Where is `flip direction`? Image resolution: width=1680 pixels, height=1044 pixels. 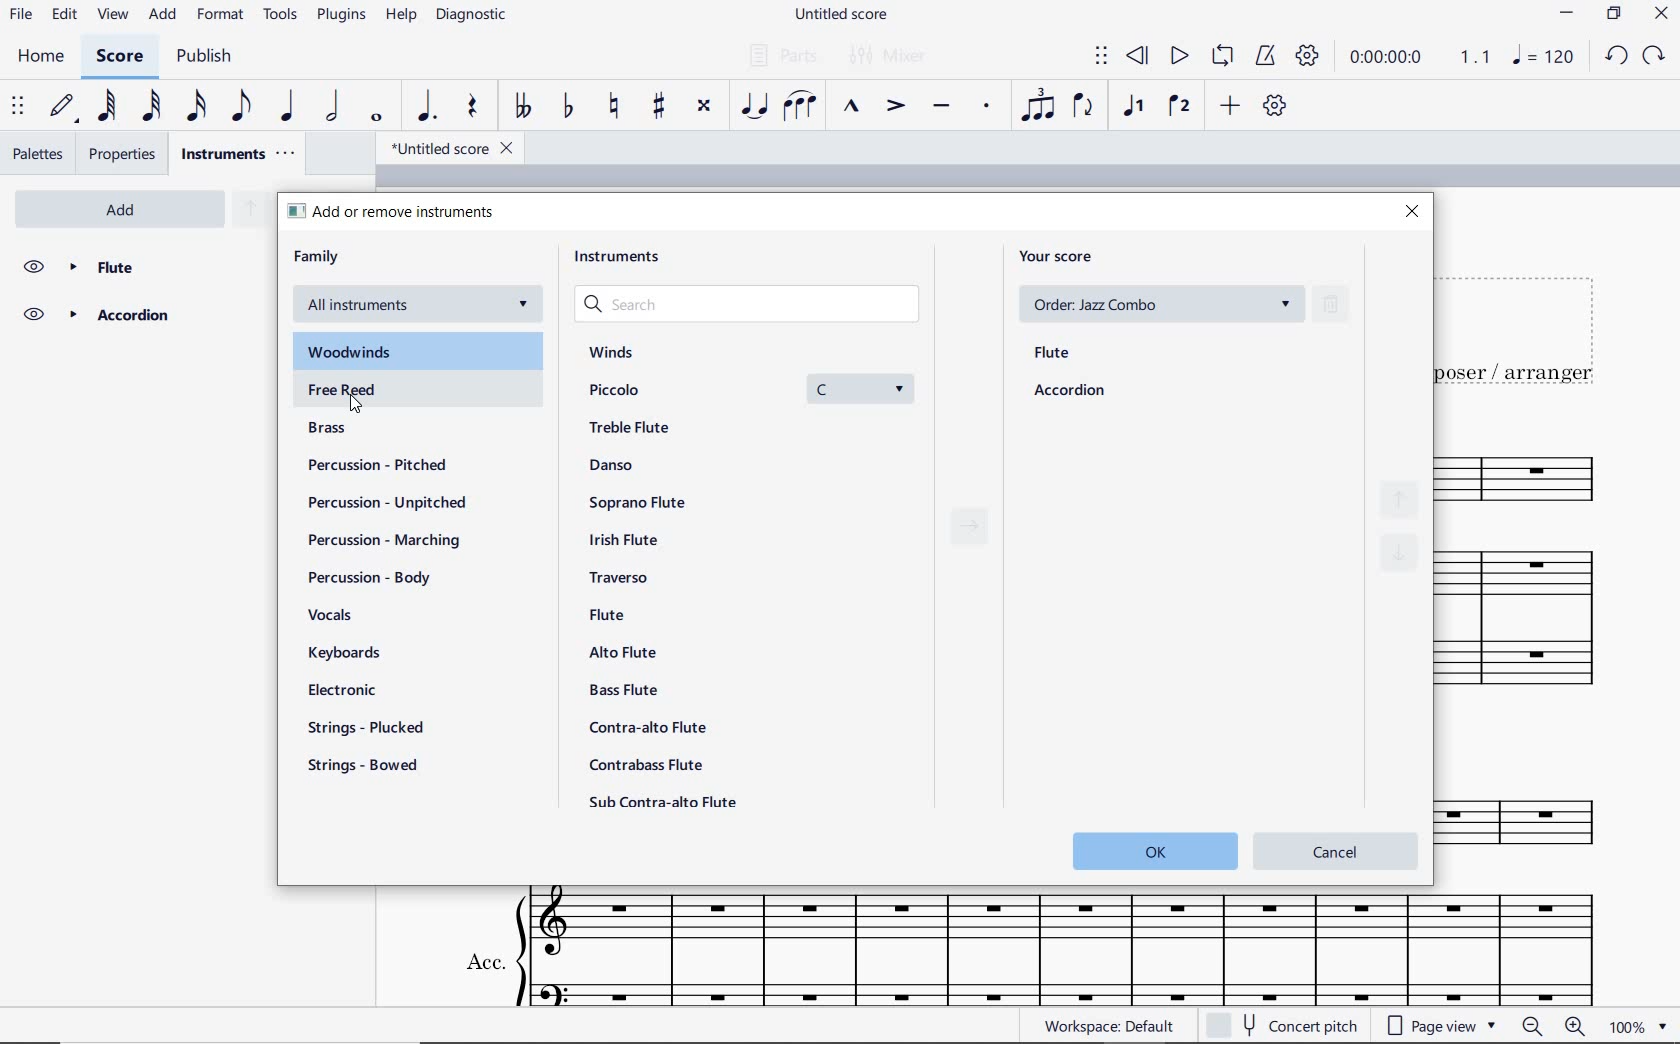 flip direction is located at coordinates (1085, 107).